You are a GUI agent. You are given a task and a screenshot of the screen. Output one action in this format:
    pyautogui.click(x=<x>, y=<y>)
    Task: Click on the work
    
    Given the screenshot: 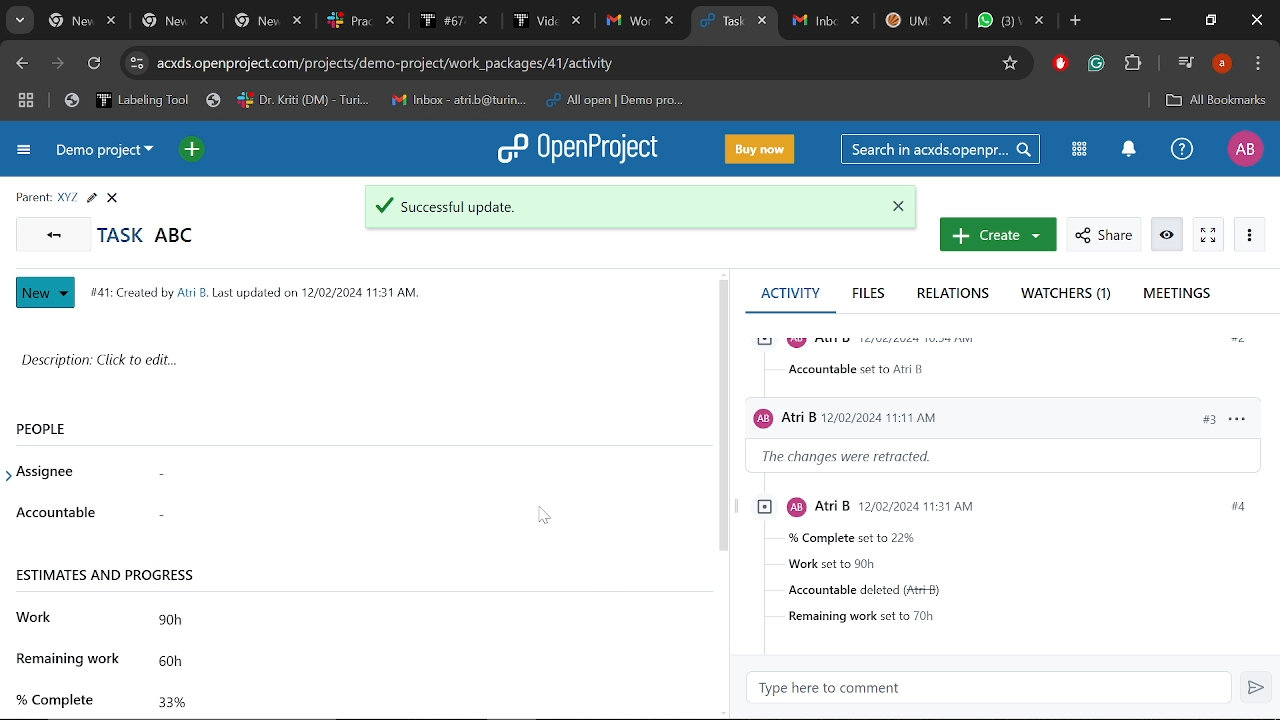 What is the action you would take?
    pyautogui.click(x=35, y=614)
    